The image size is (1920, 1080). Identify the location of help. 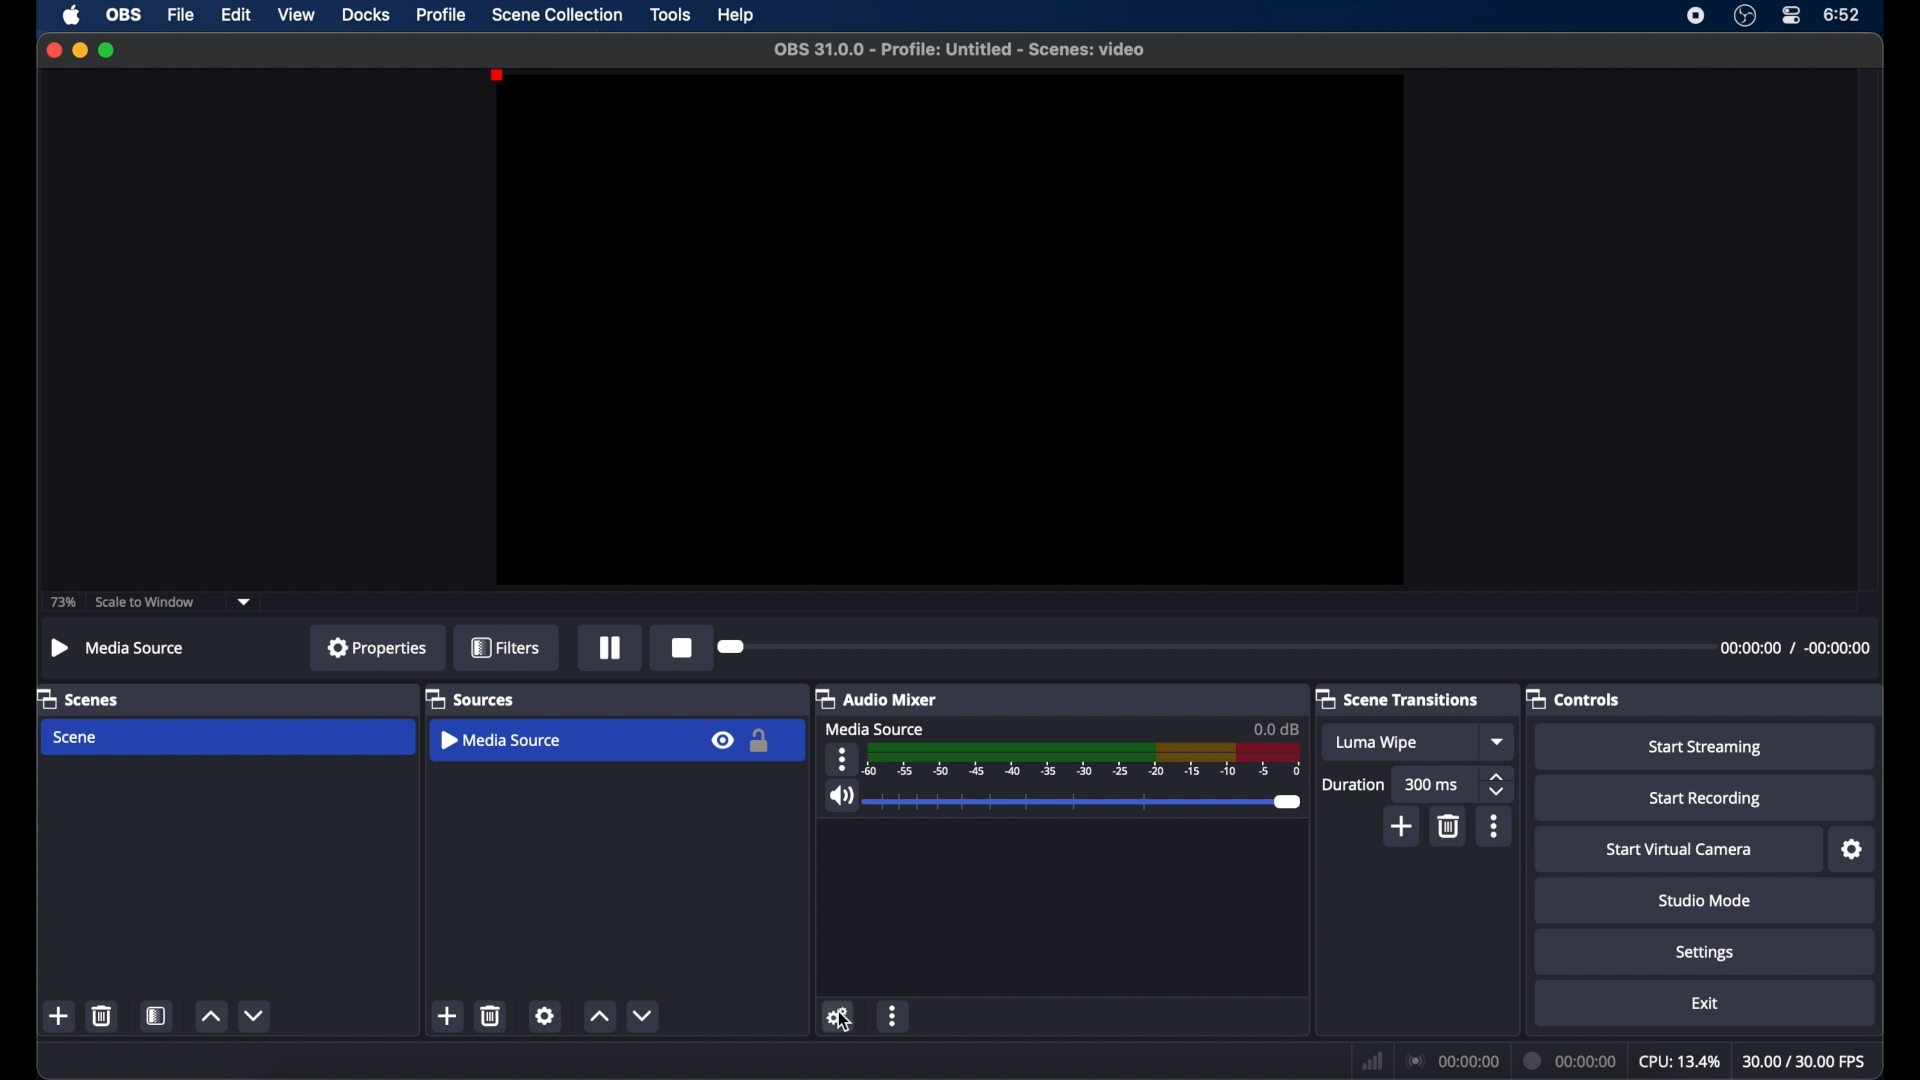
(737, 15).